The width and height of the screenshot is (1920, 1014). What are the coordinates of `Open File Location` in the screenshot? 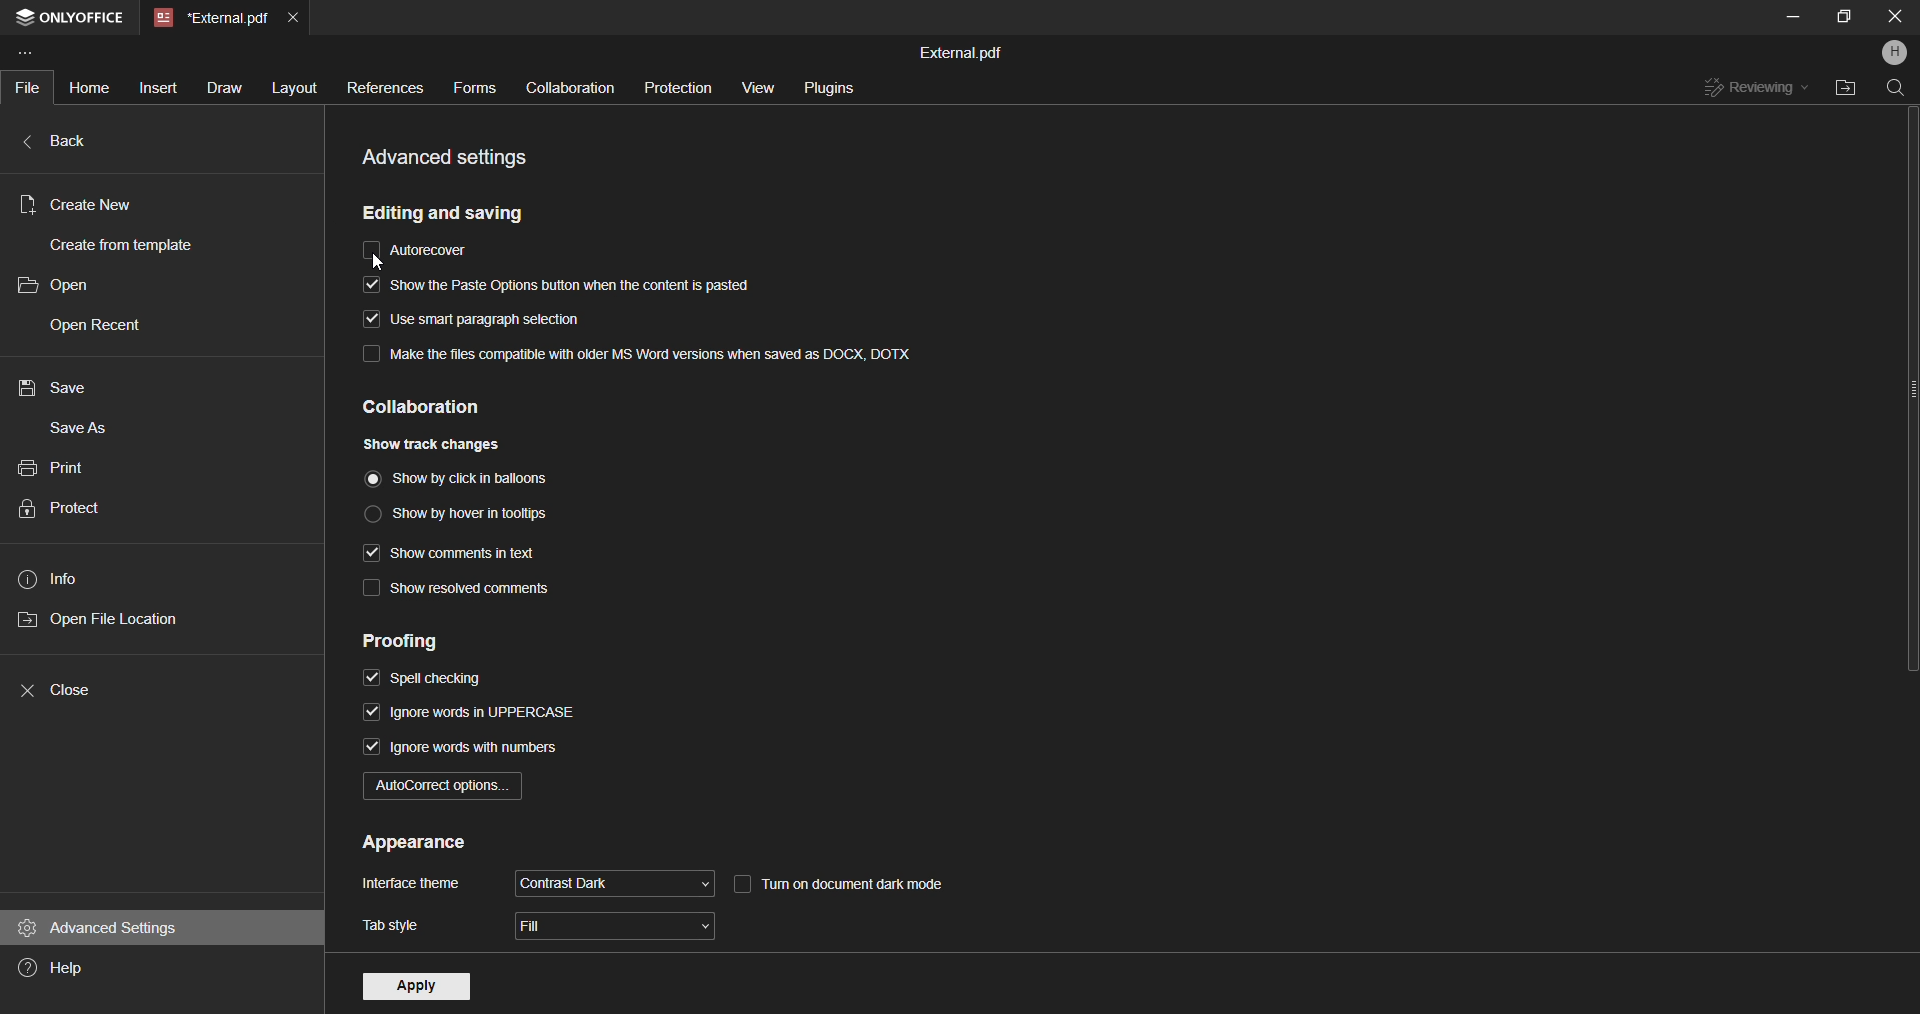 It's located at (1844, 89).